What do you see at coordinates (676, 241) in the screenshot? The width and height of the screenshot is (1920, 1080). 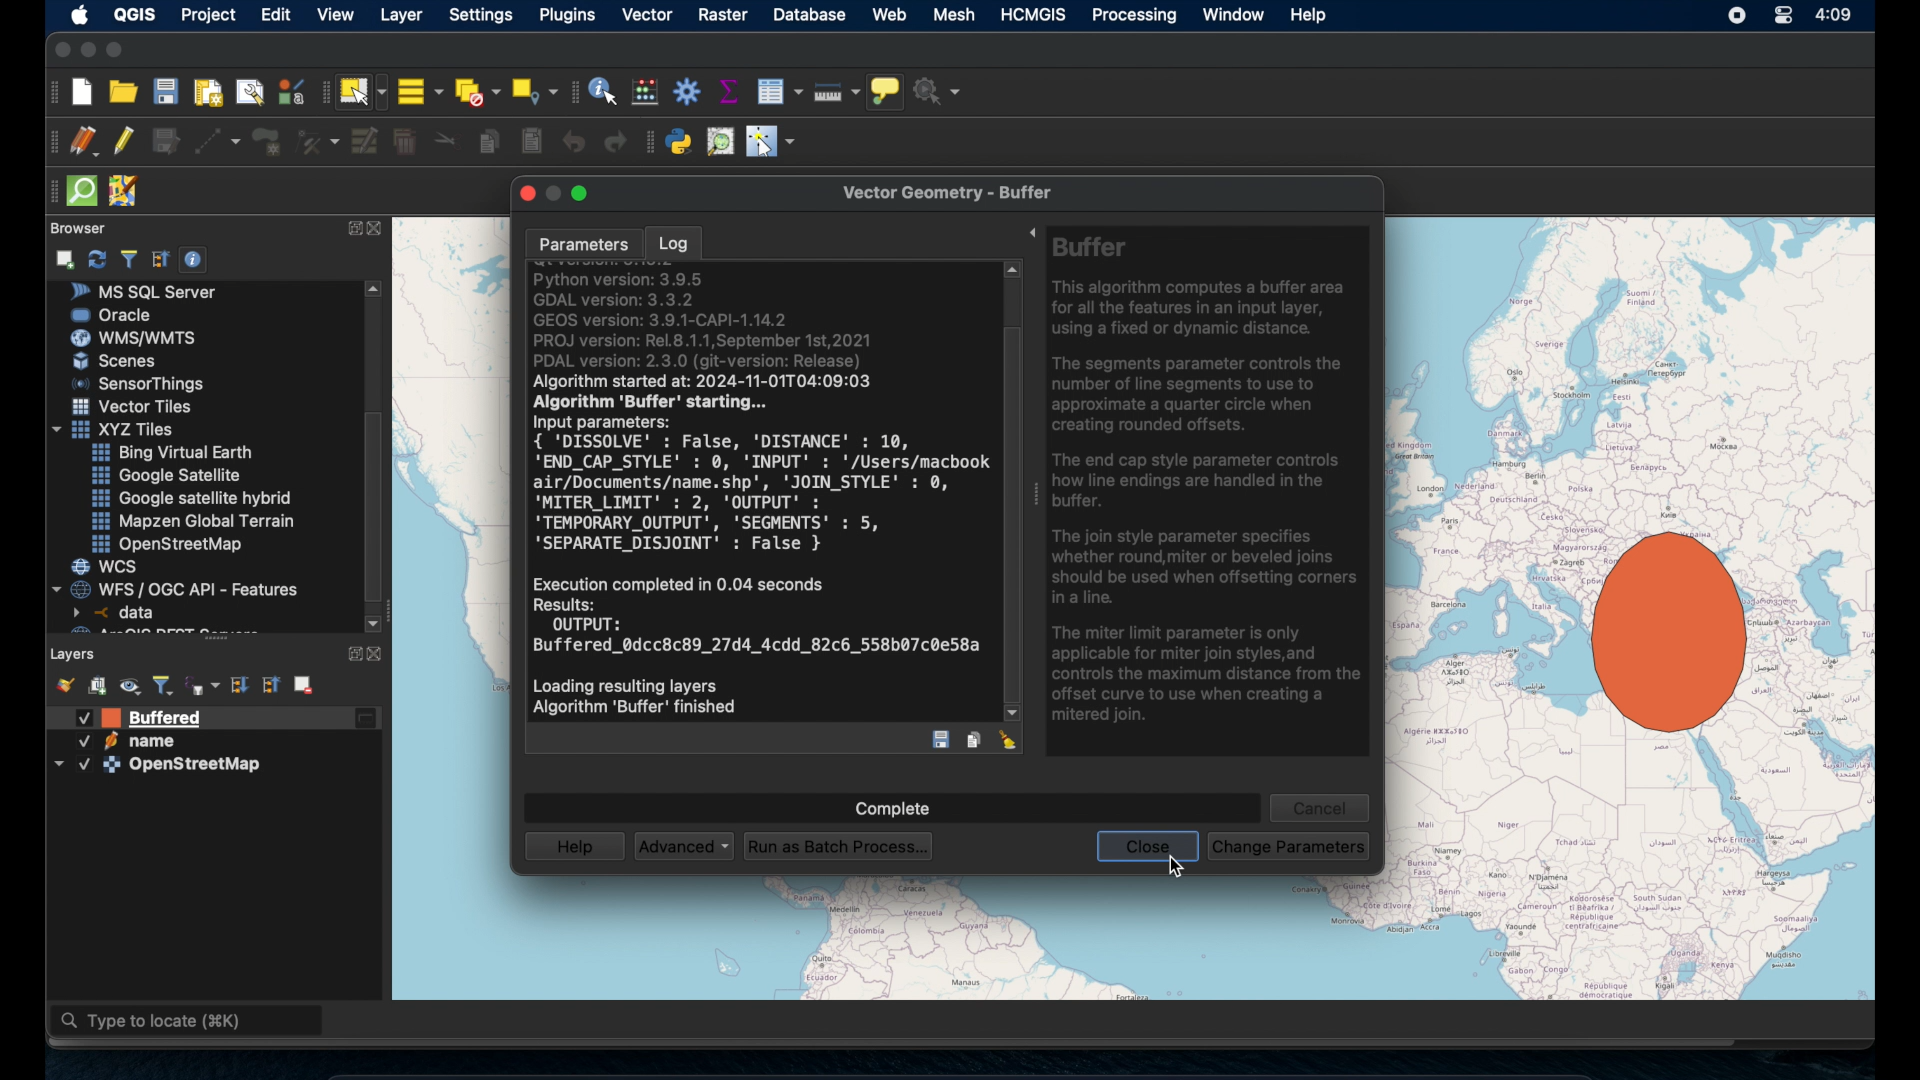 I see `log` at bounding box center [676, 241].